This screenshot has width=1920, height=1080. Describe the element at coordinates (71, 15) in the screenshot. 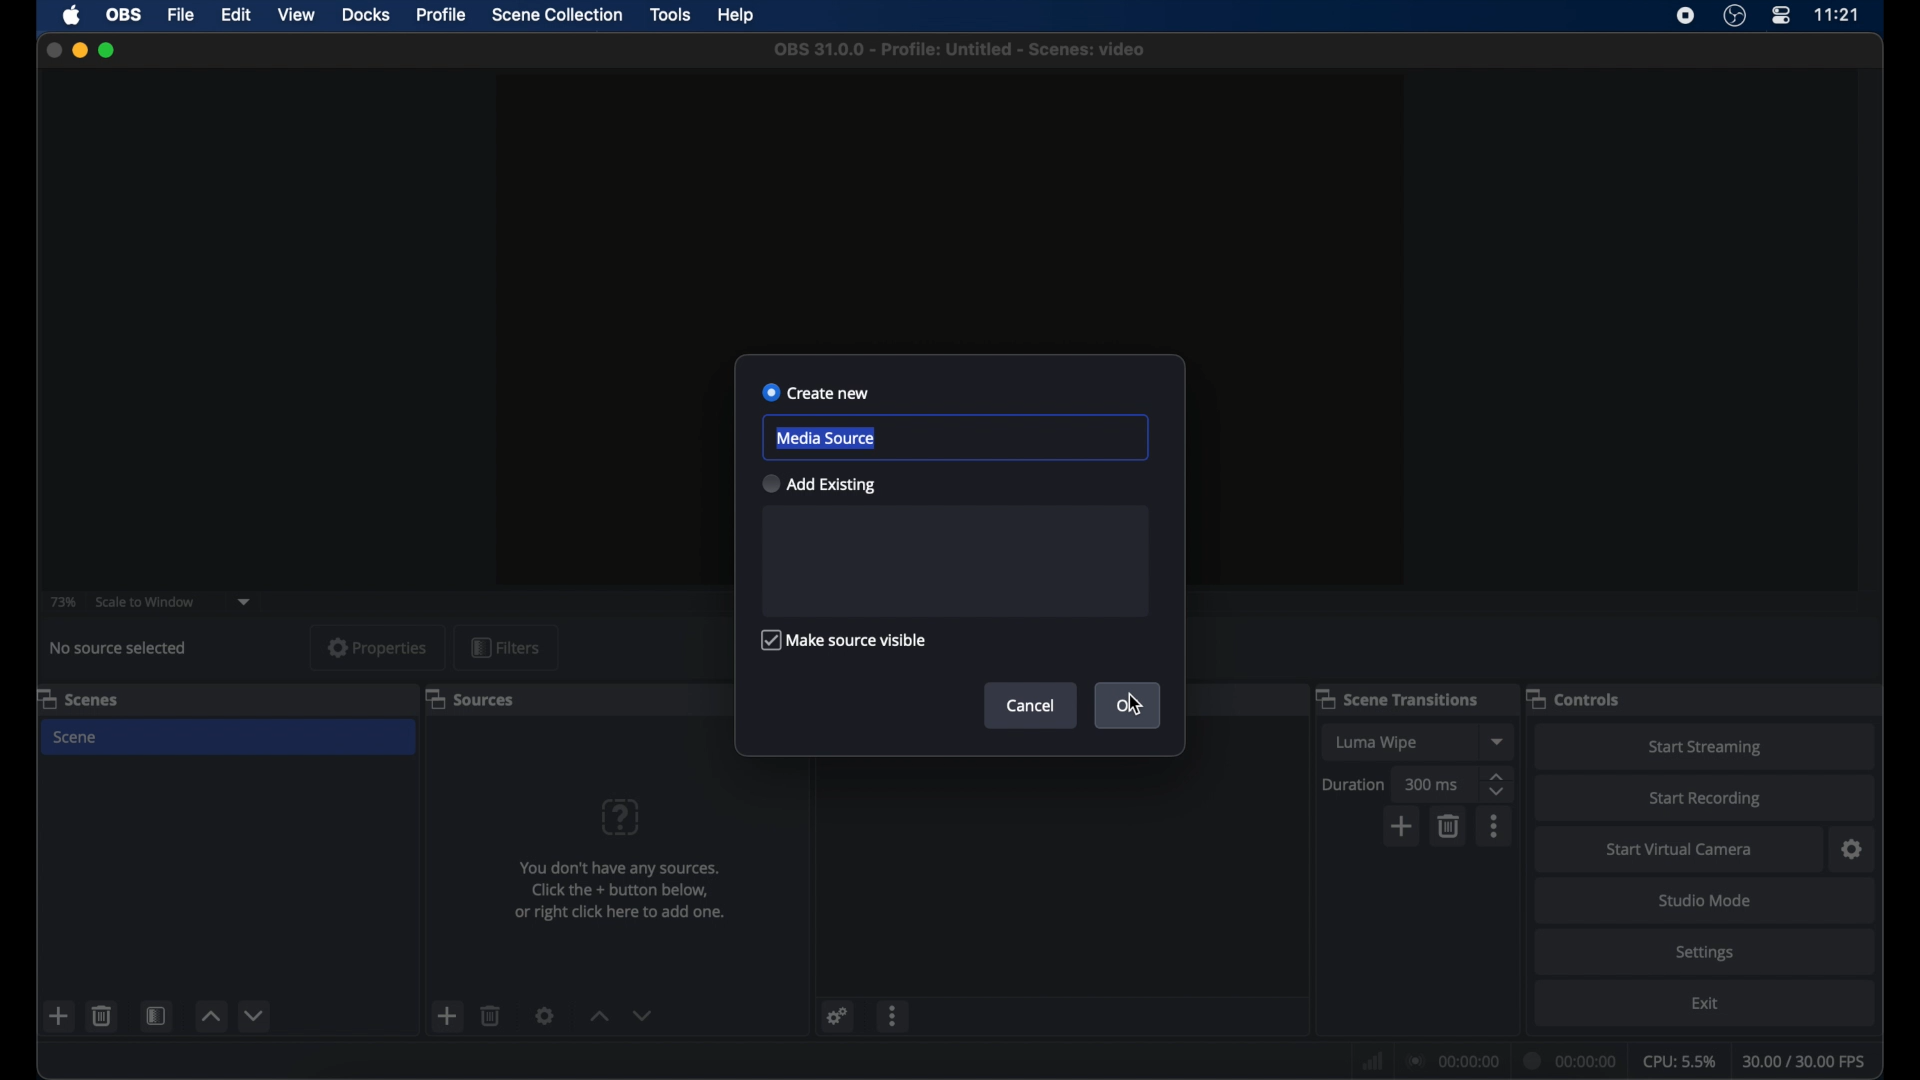

I see `apple icon` at that location.